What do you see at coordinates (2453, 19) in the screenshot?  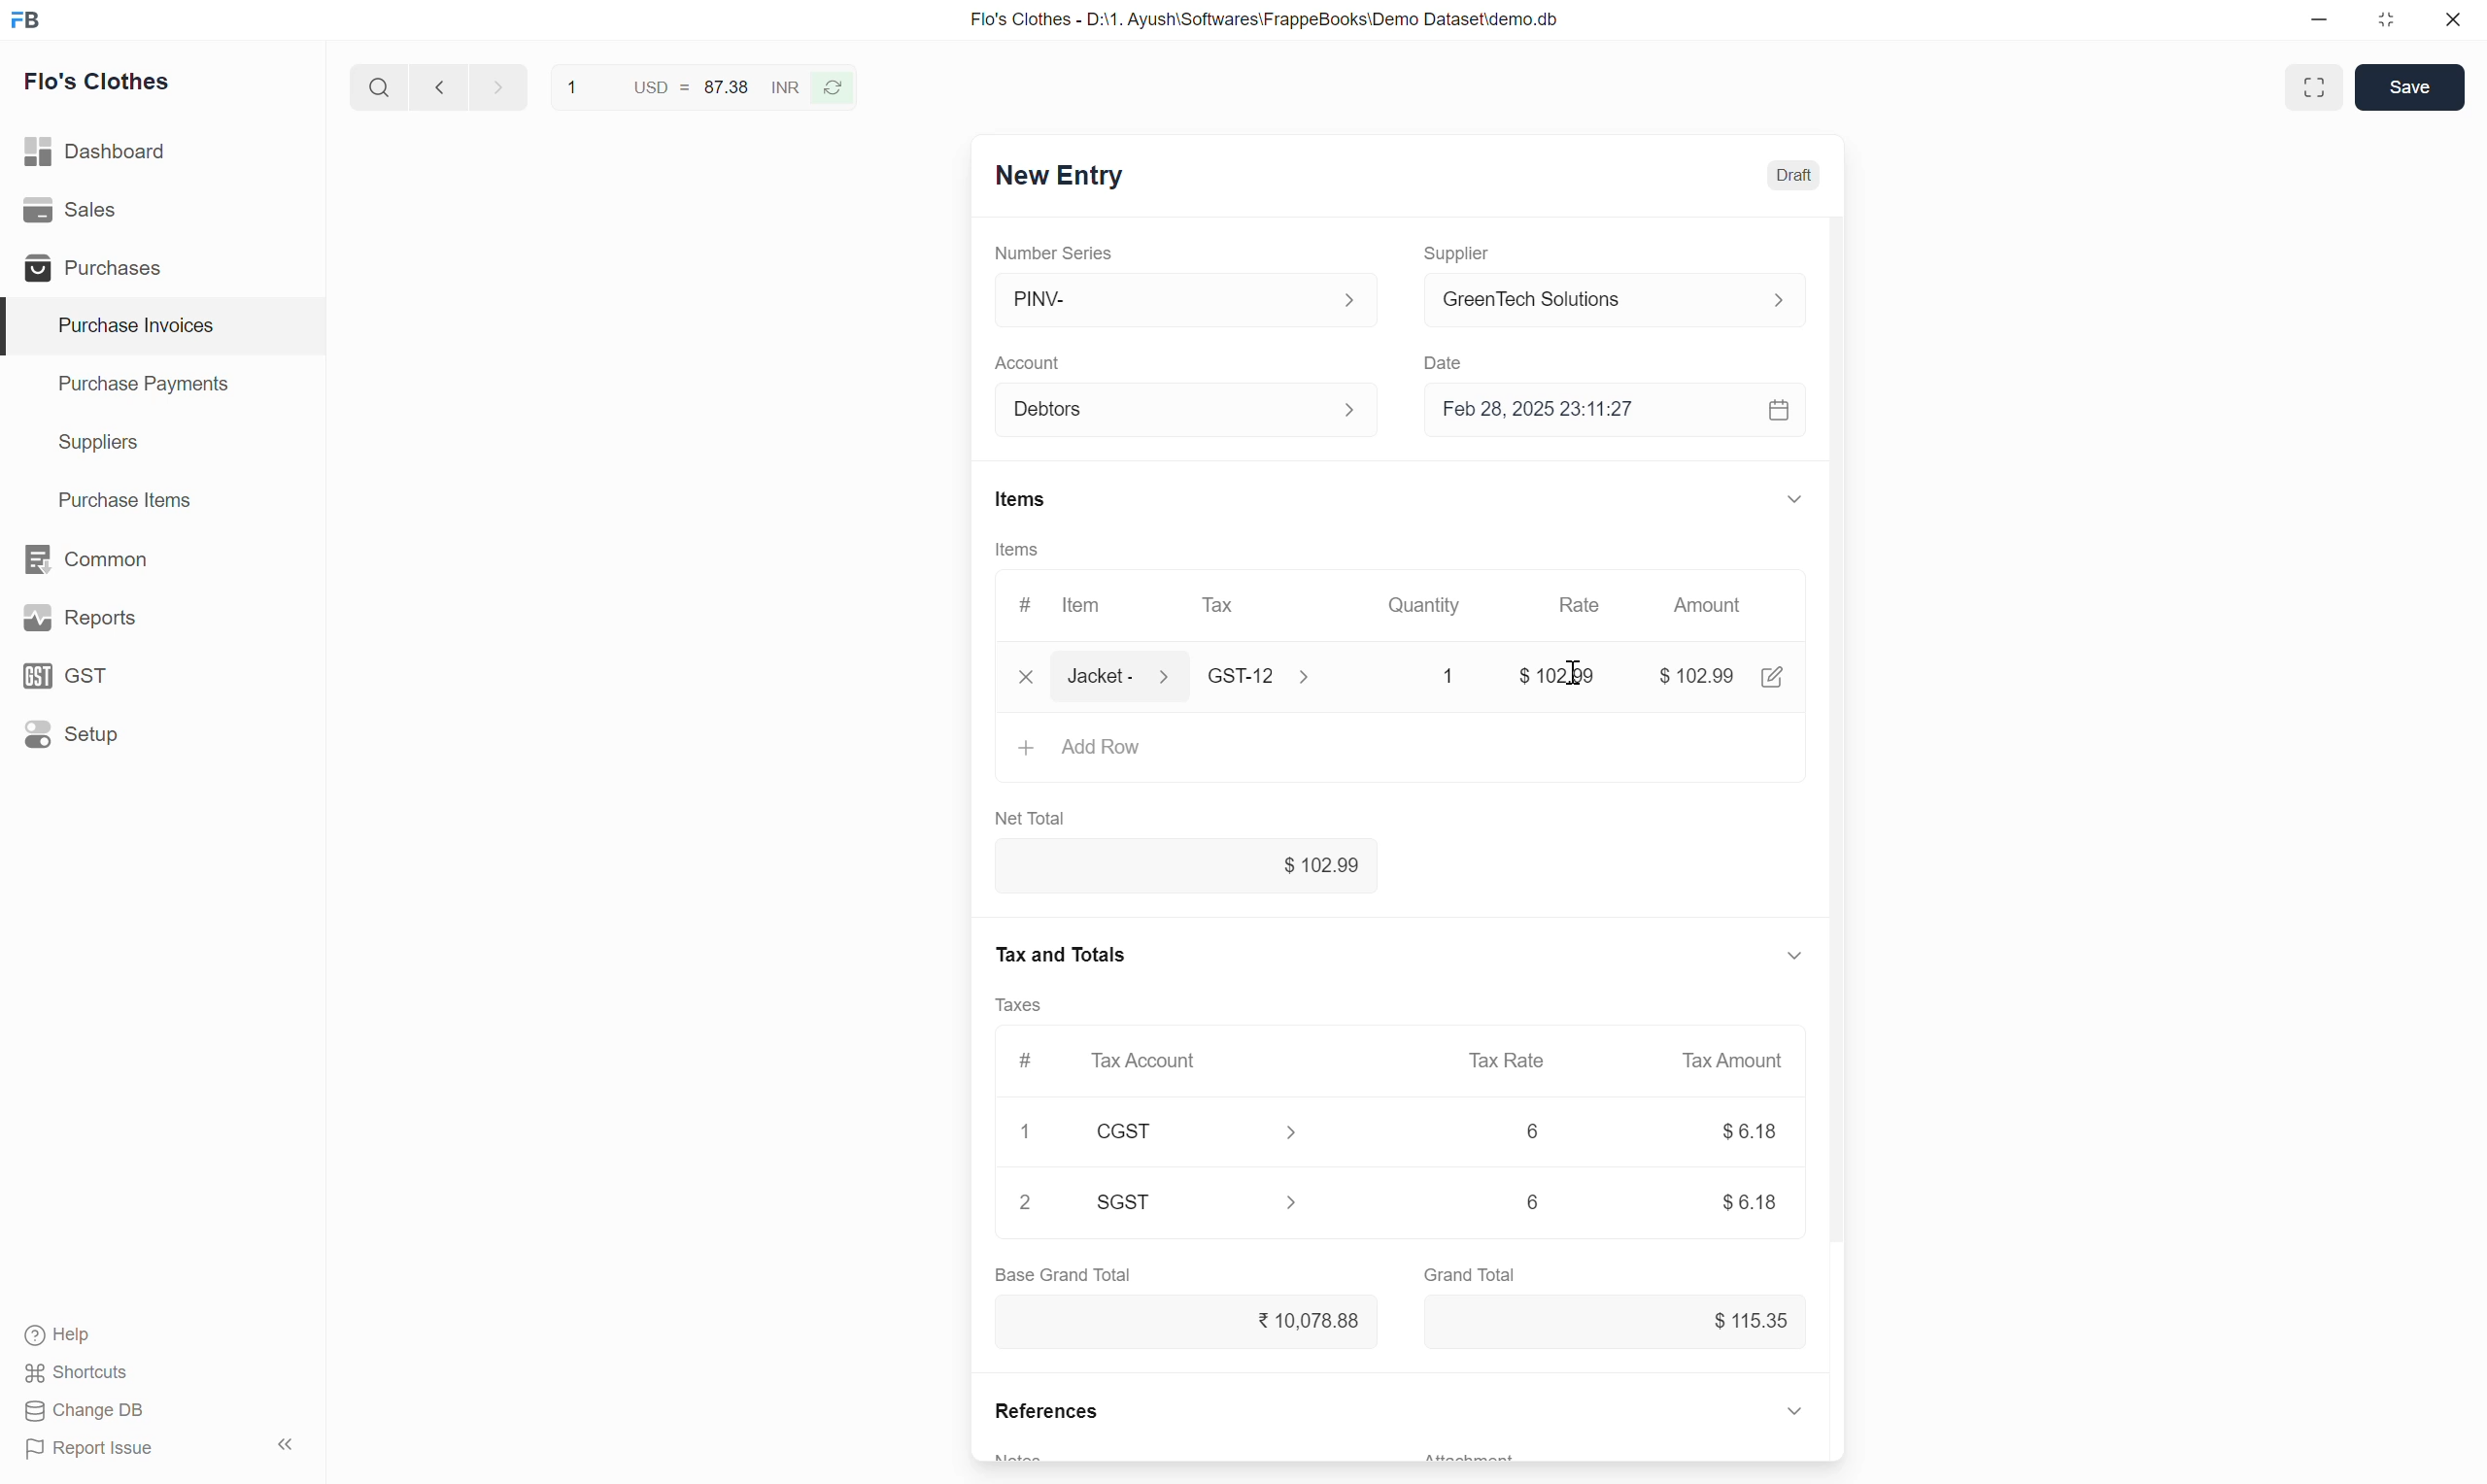 I see `Close` at bounding box center [2453, 19].